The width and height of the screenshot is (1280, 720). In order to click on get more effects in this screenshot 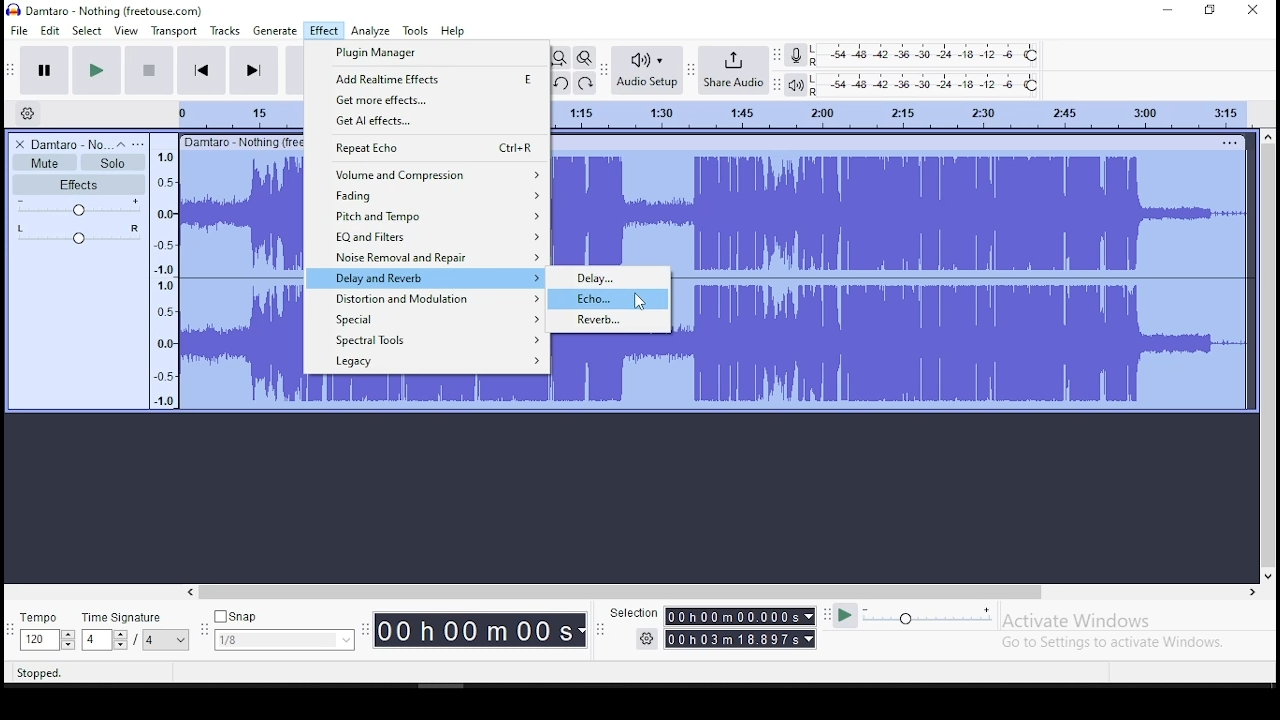, I will do `click(425, 100)`.